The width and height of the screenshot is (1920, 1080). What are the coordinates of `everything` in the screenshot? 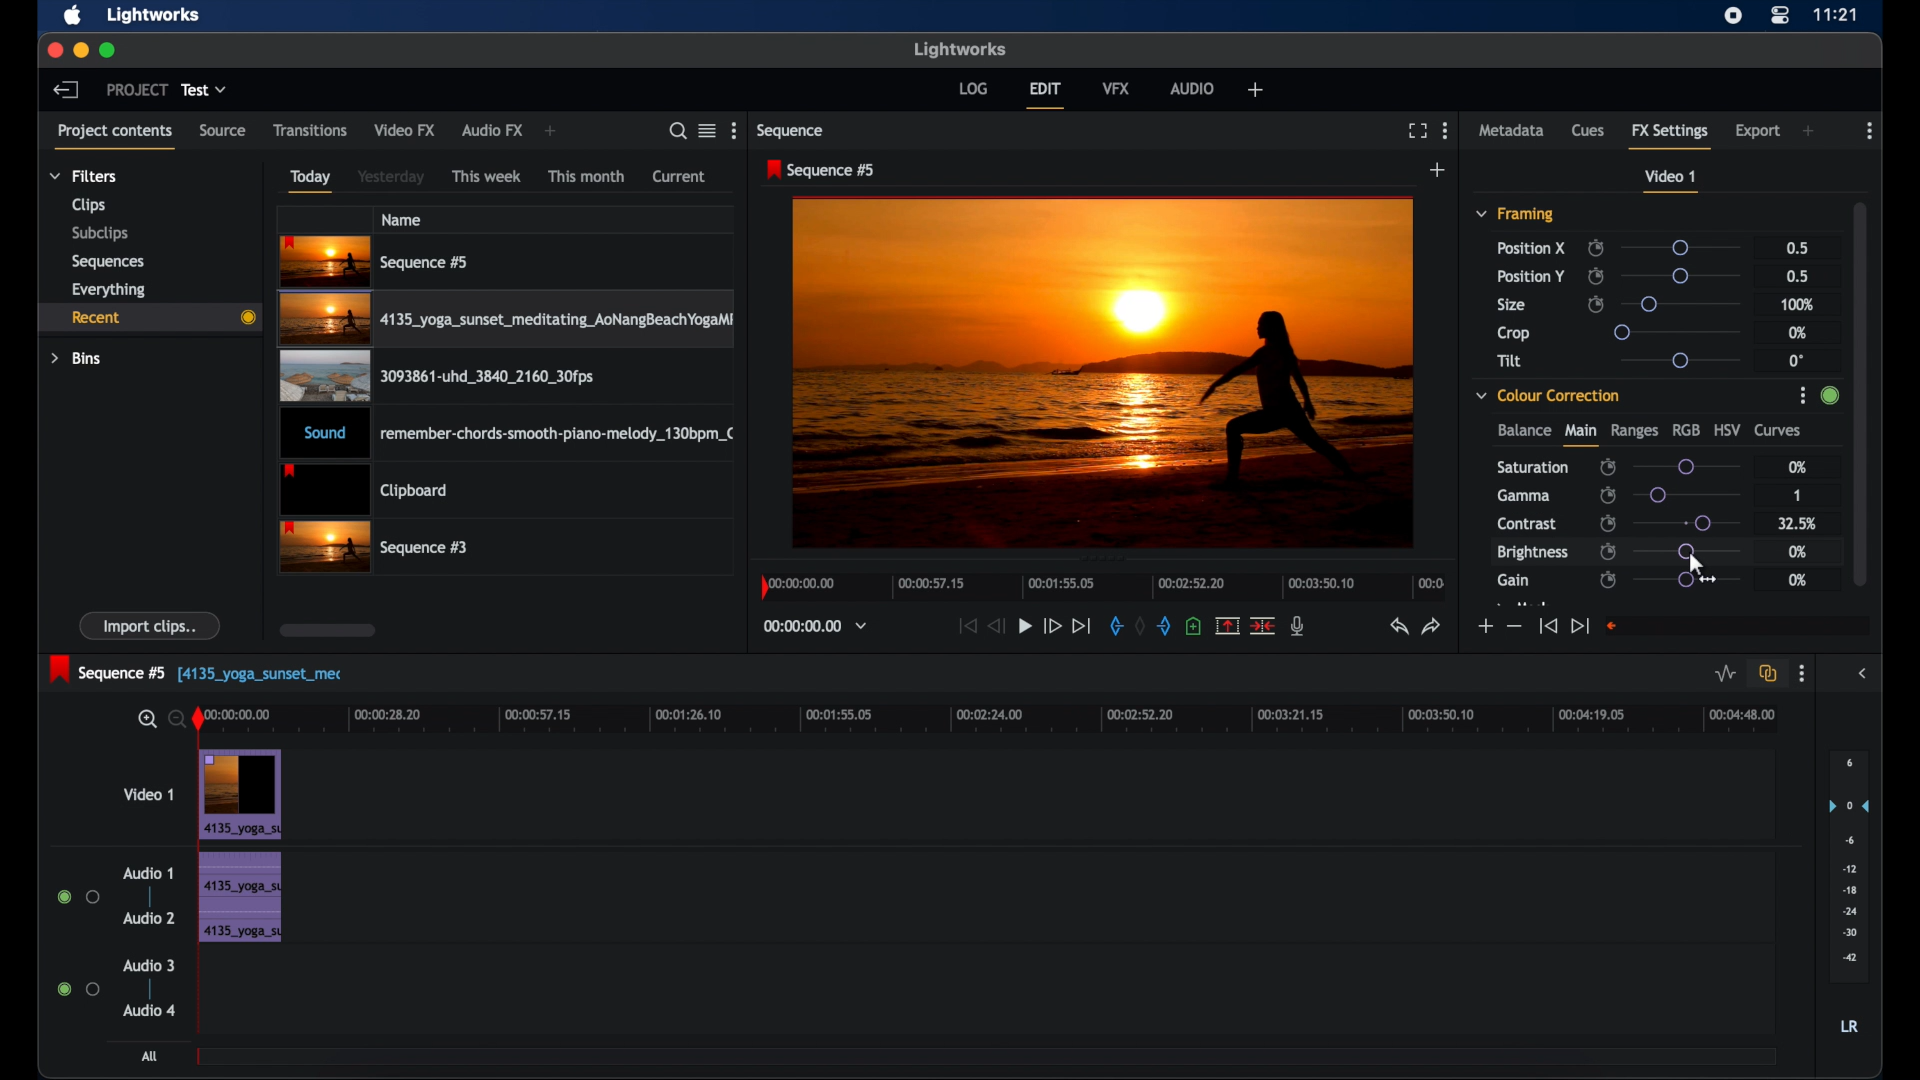 It's located at (108, 290).